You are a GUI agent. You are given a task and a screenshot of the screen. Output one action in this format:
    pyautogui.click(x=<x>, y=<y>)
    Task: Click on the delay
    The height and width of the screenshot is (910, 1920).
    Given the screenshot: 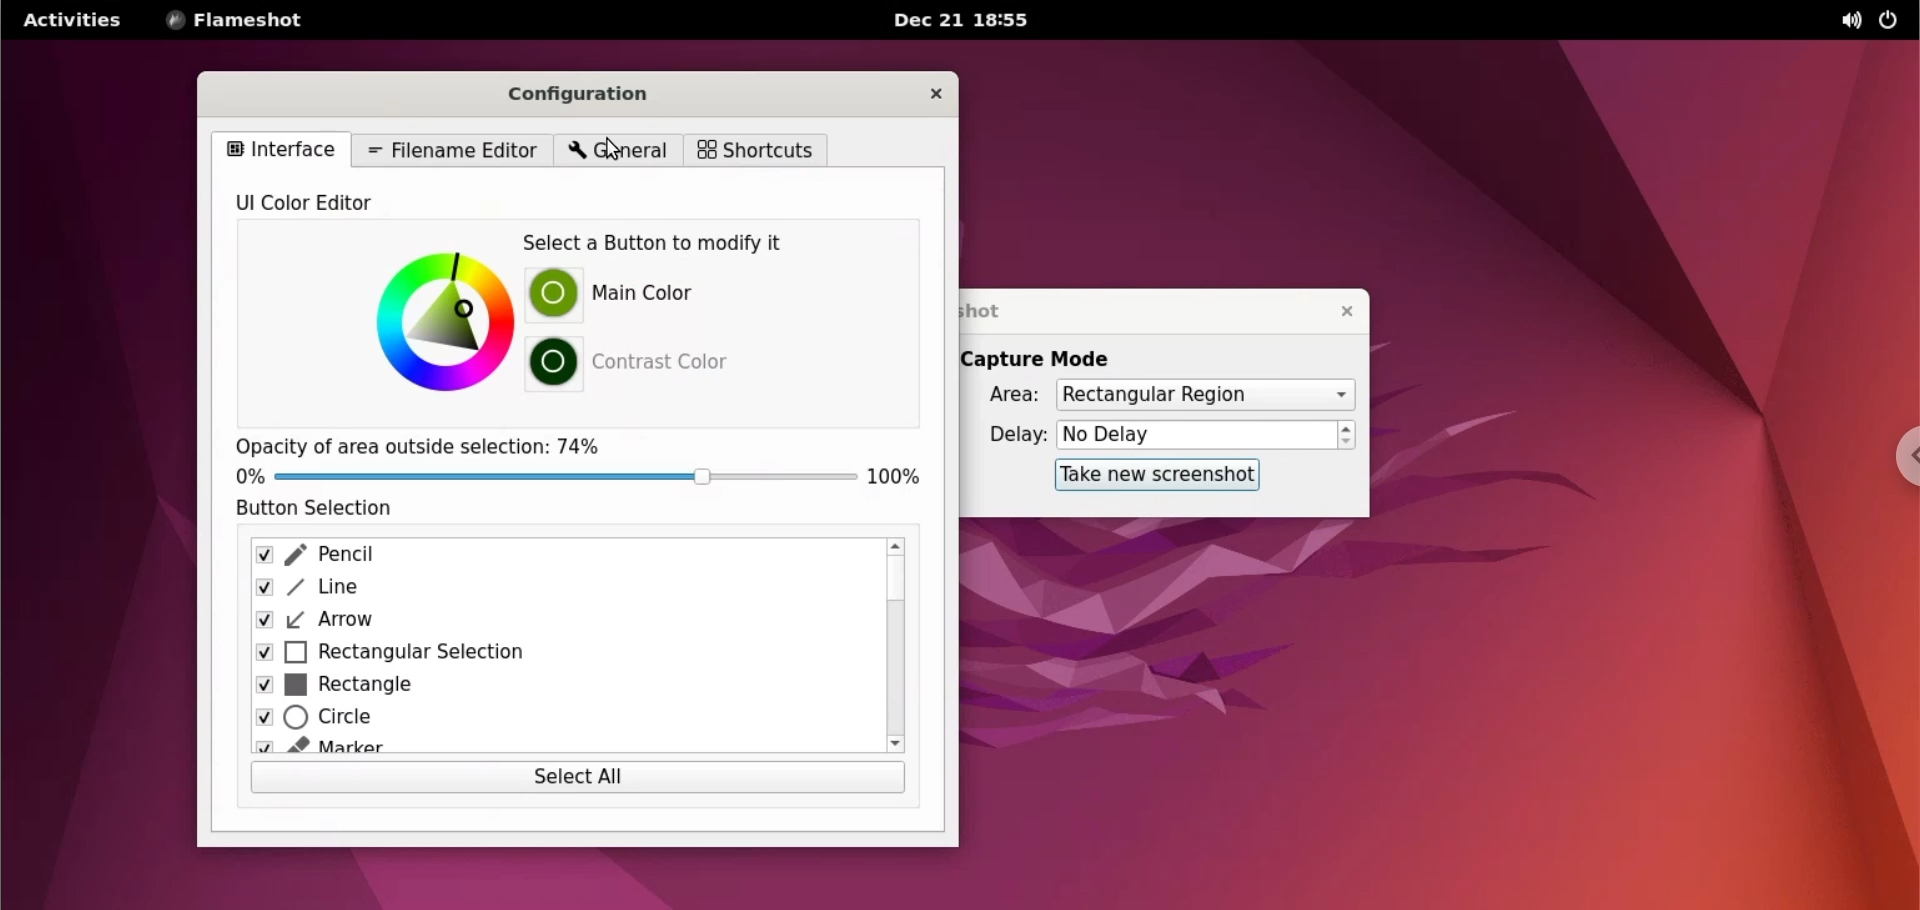 What is the action you would take?
    pyautogui.click(x=1010, y=434)
    